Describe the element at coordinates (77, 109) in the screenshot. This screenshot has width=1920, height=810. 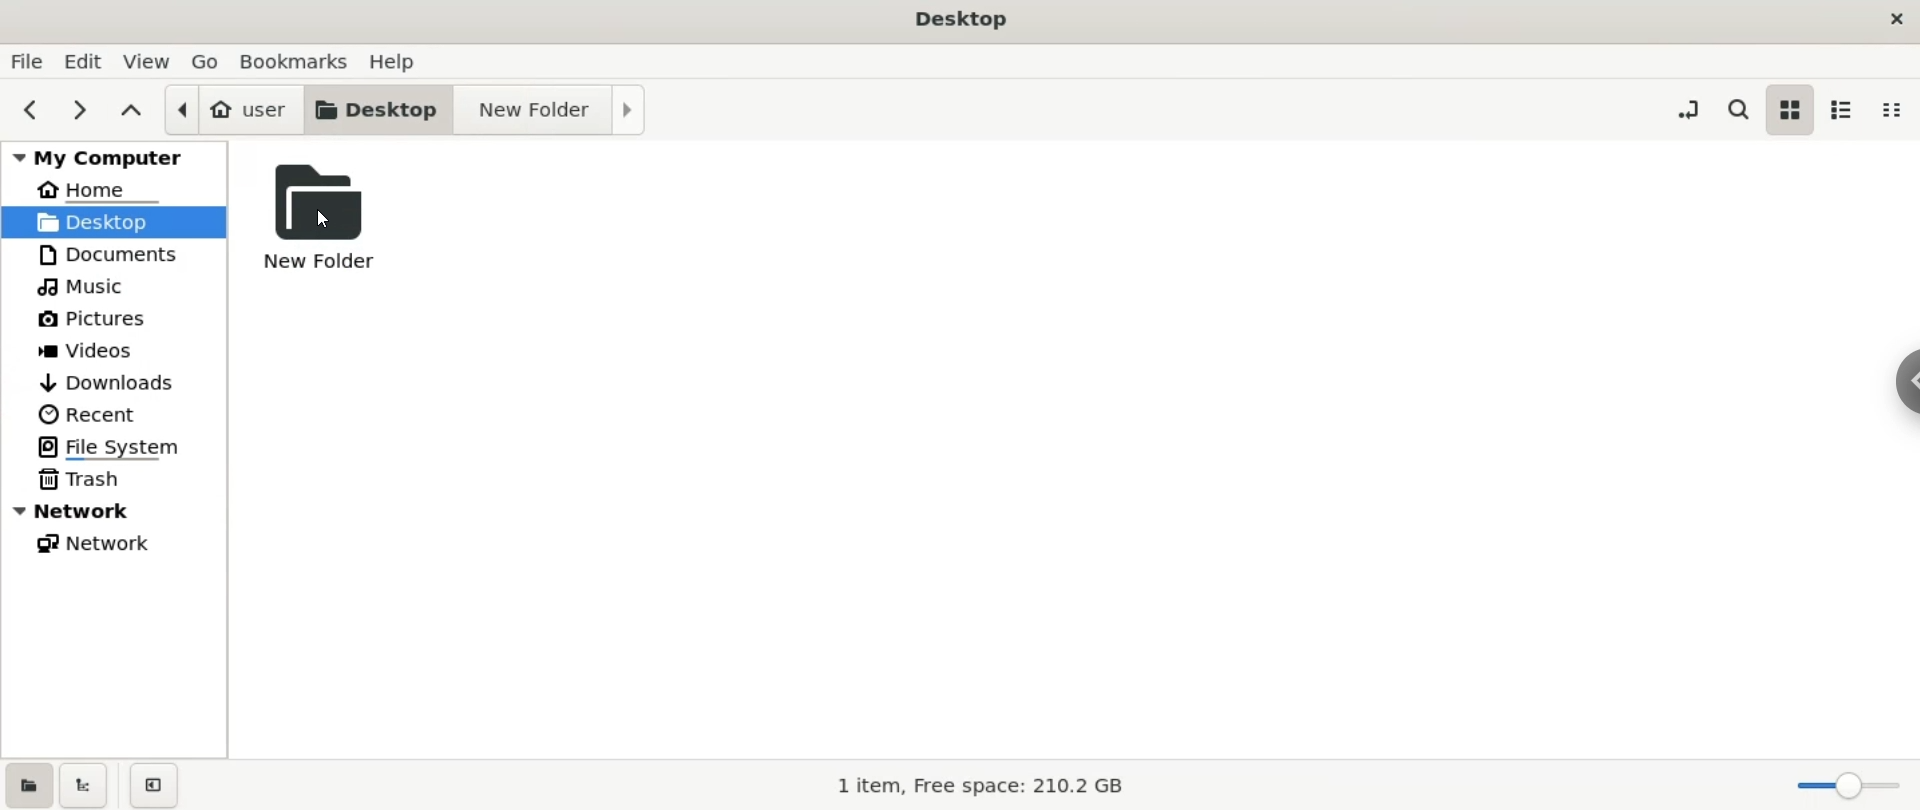
I see `next` at that location.